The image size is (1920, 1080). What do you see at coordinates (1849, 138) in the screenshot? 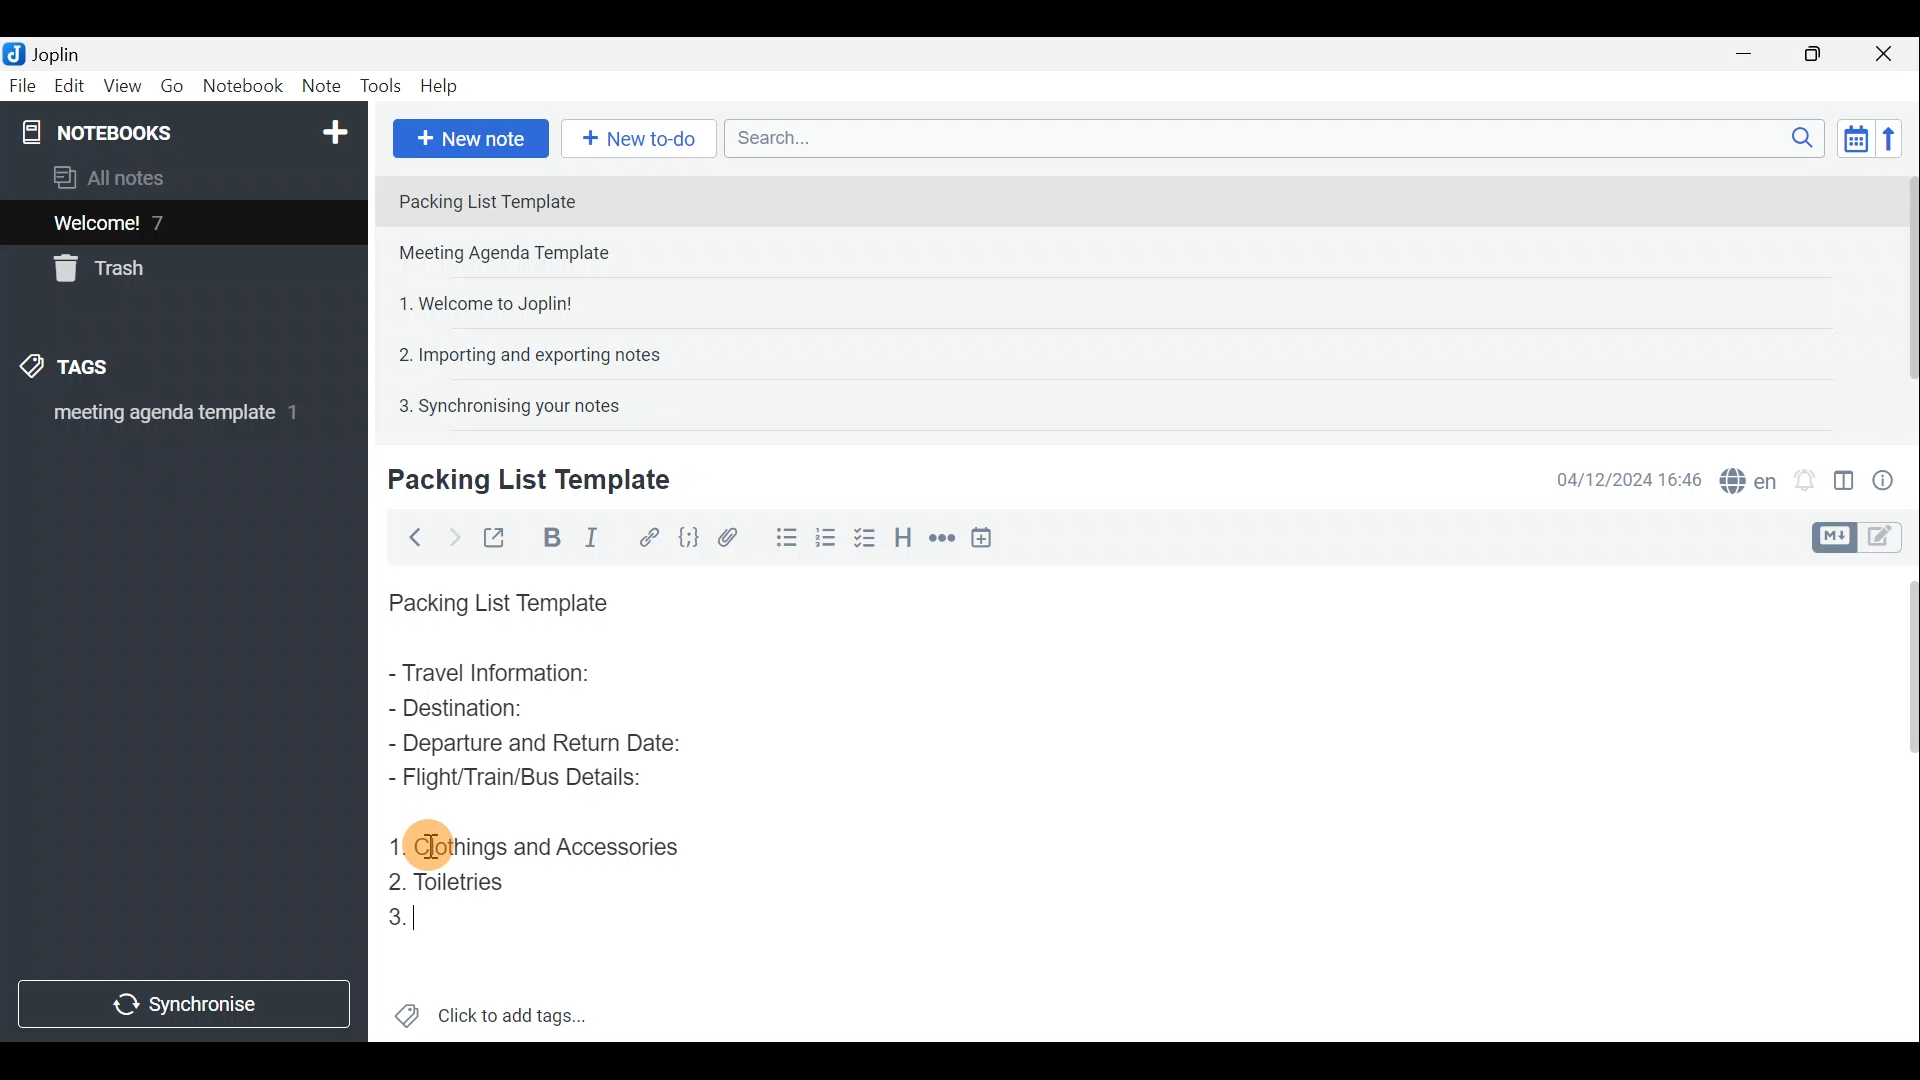
I see `Toggle sort order field` at bounding box center [1849, 138].